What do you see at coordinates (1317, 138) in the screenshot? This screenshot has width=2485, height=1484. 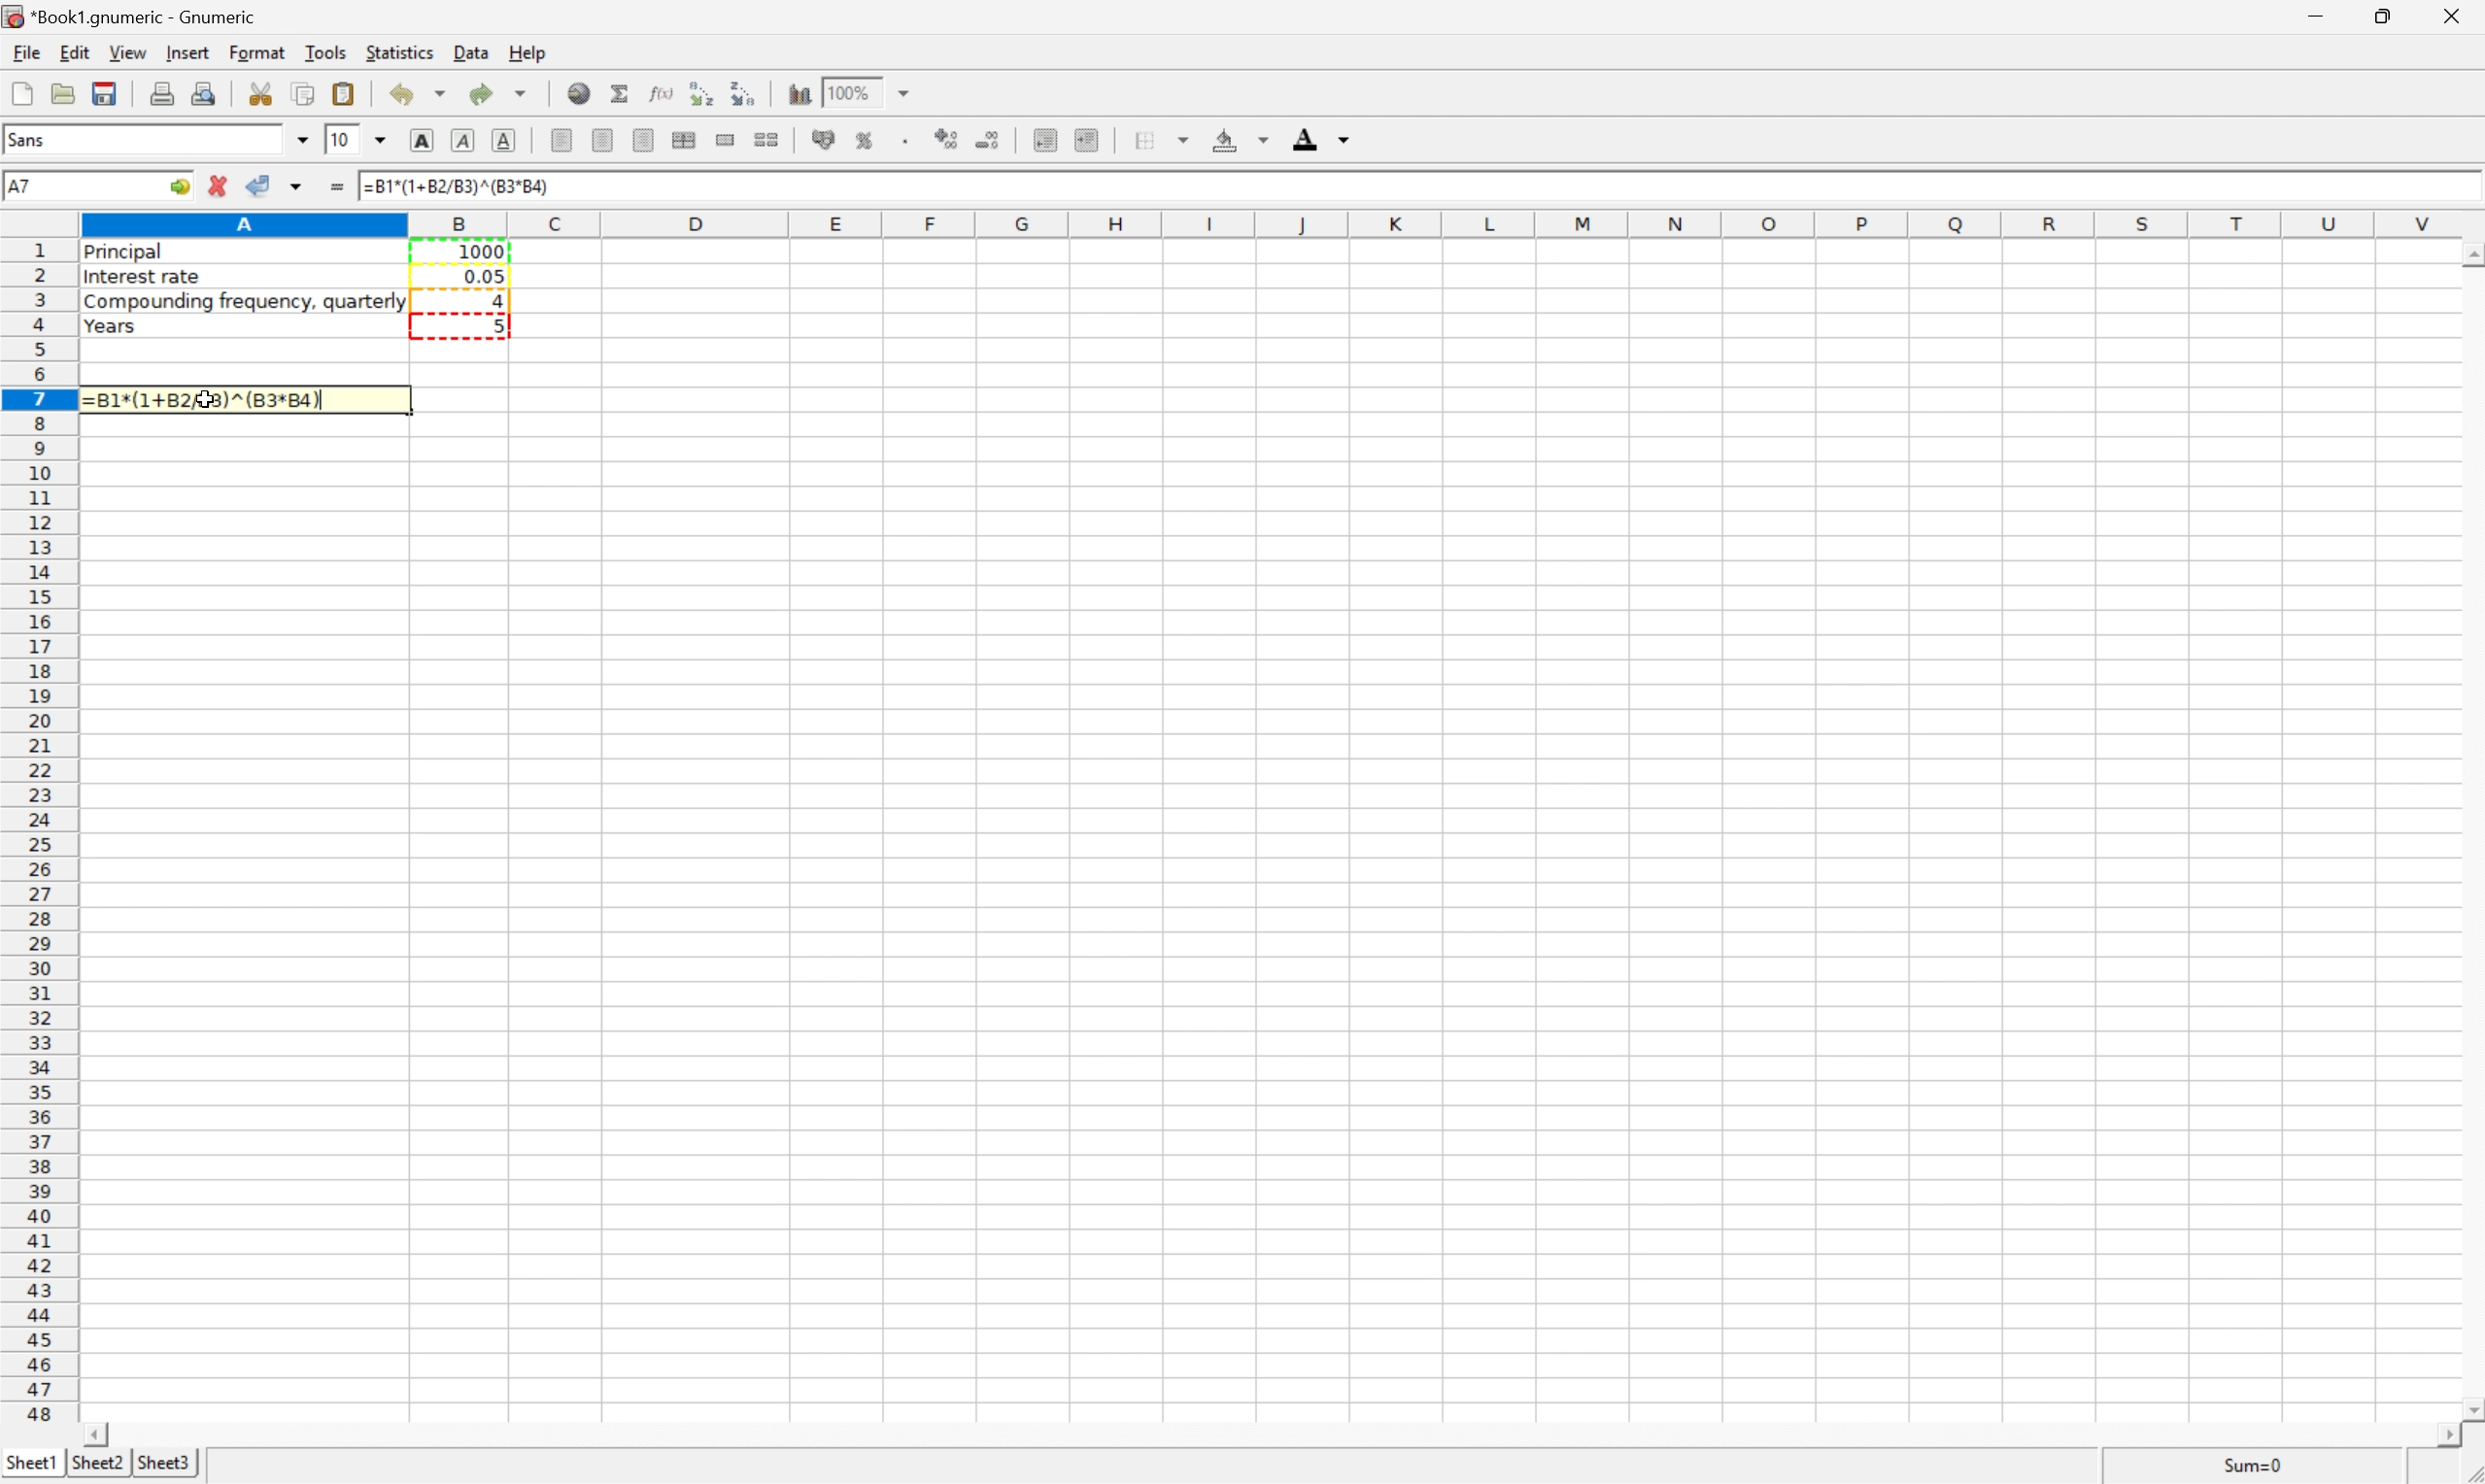 I see `foreground` at bounding box center [1317, 138].